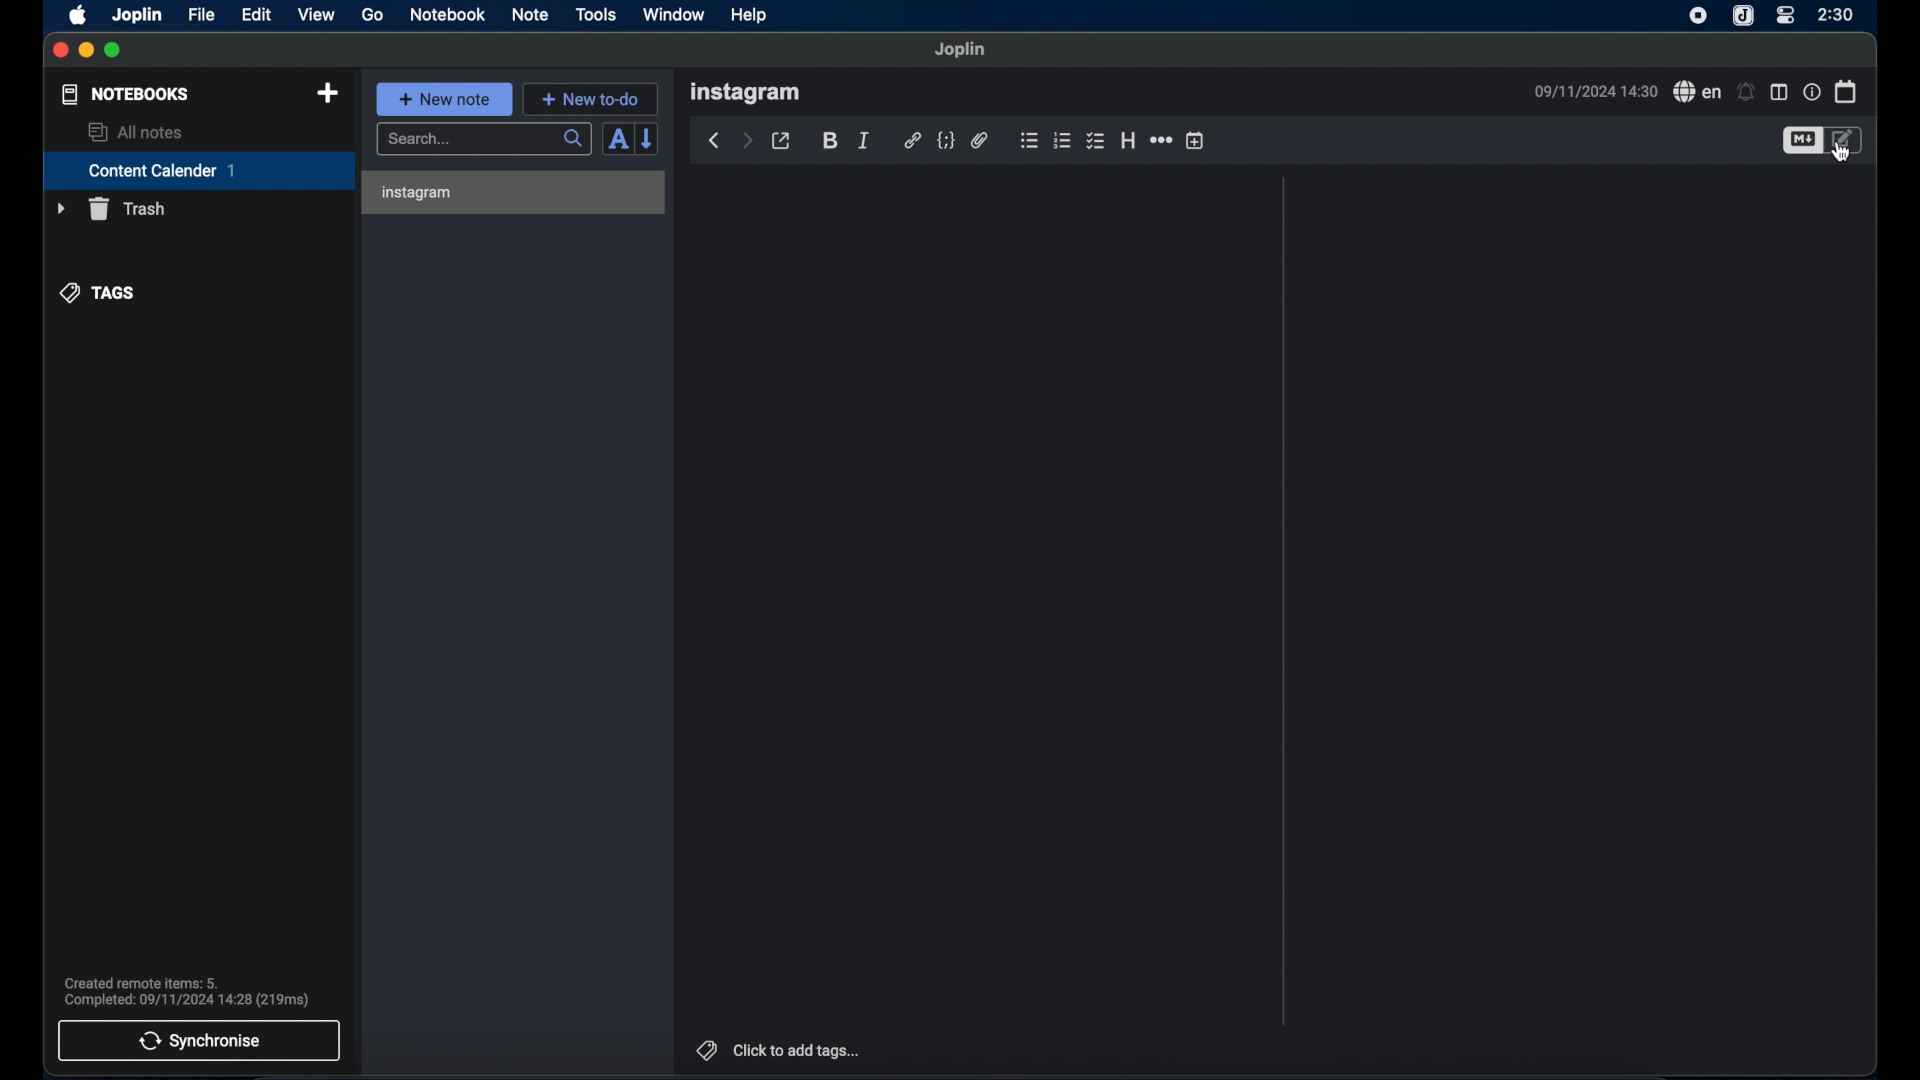  I want to click on numbered list, so click(1062, 141).